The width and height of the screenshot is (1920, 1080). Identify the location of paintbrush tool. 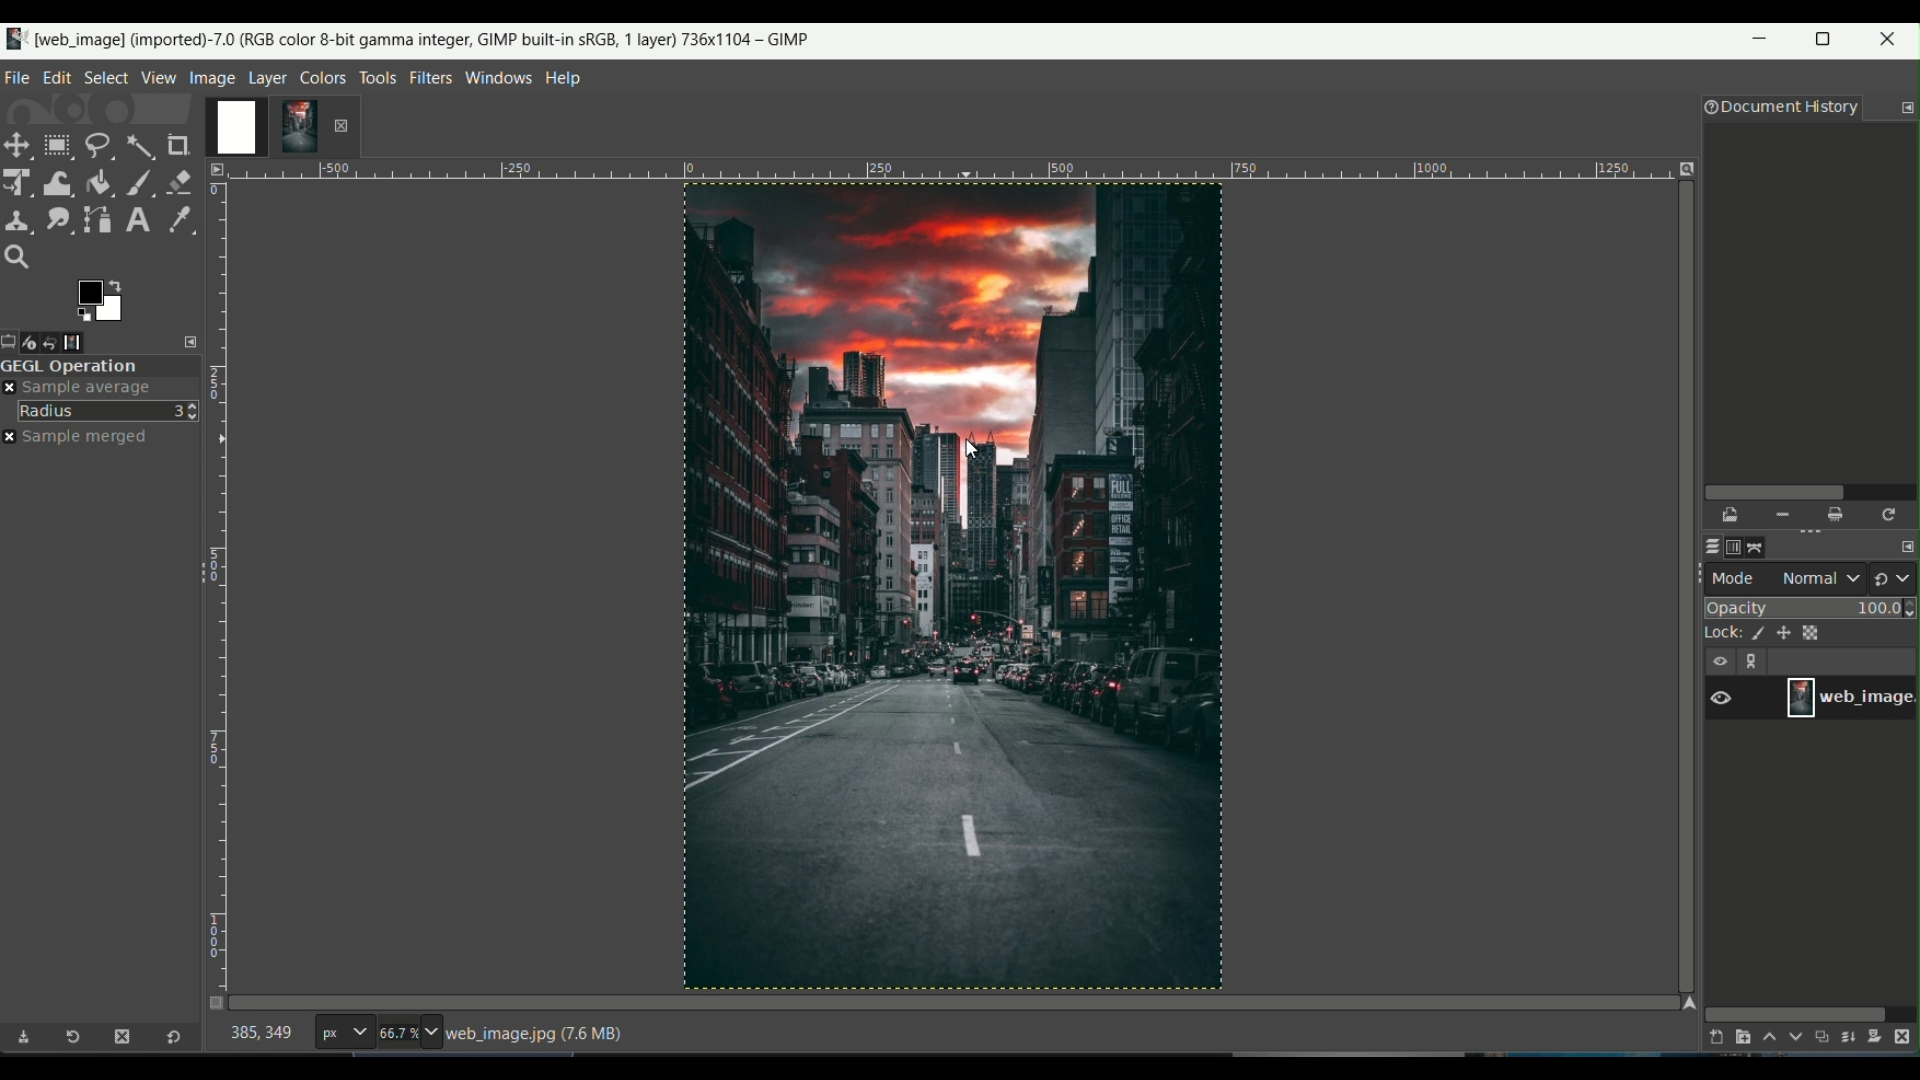
(139, 181).